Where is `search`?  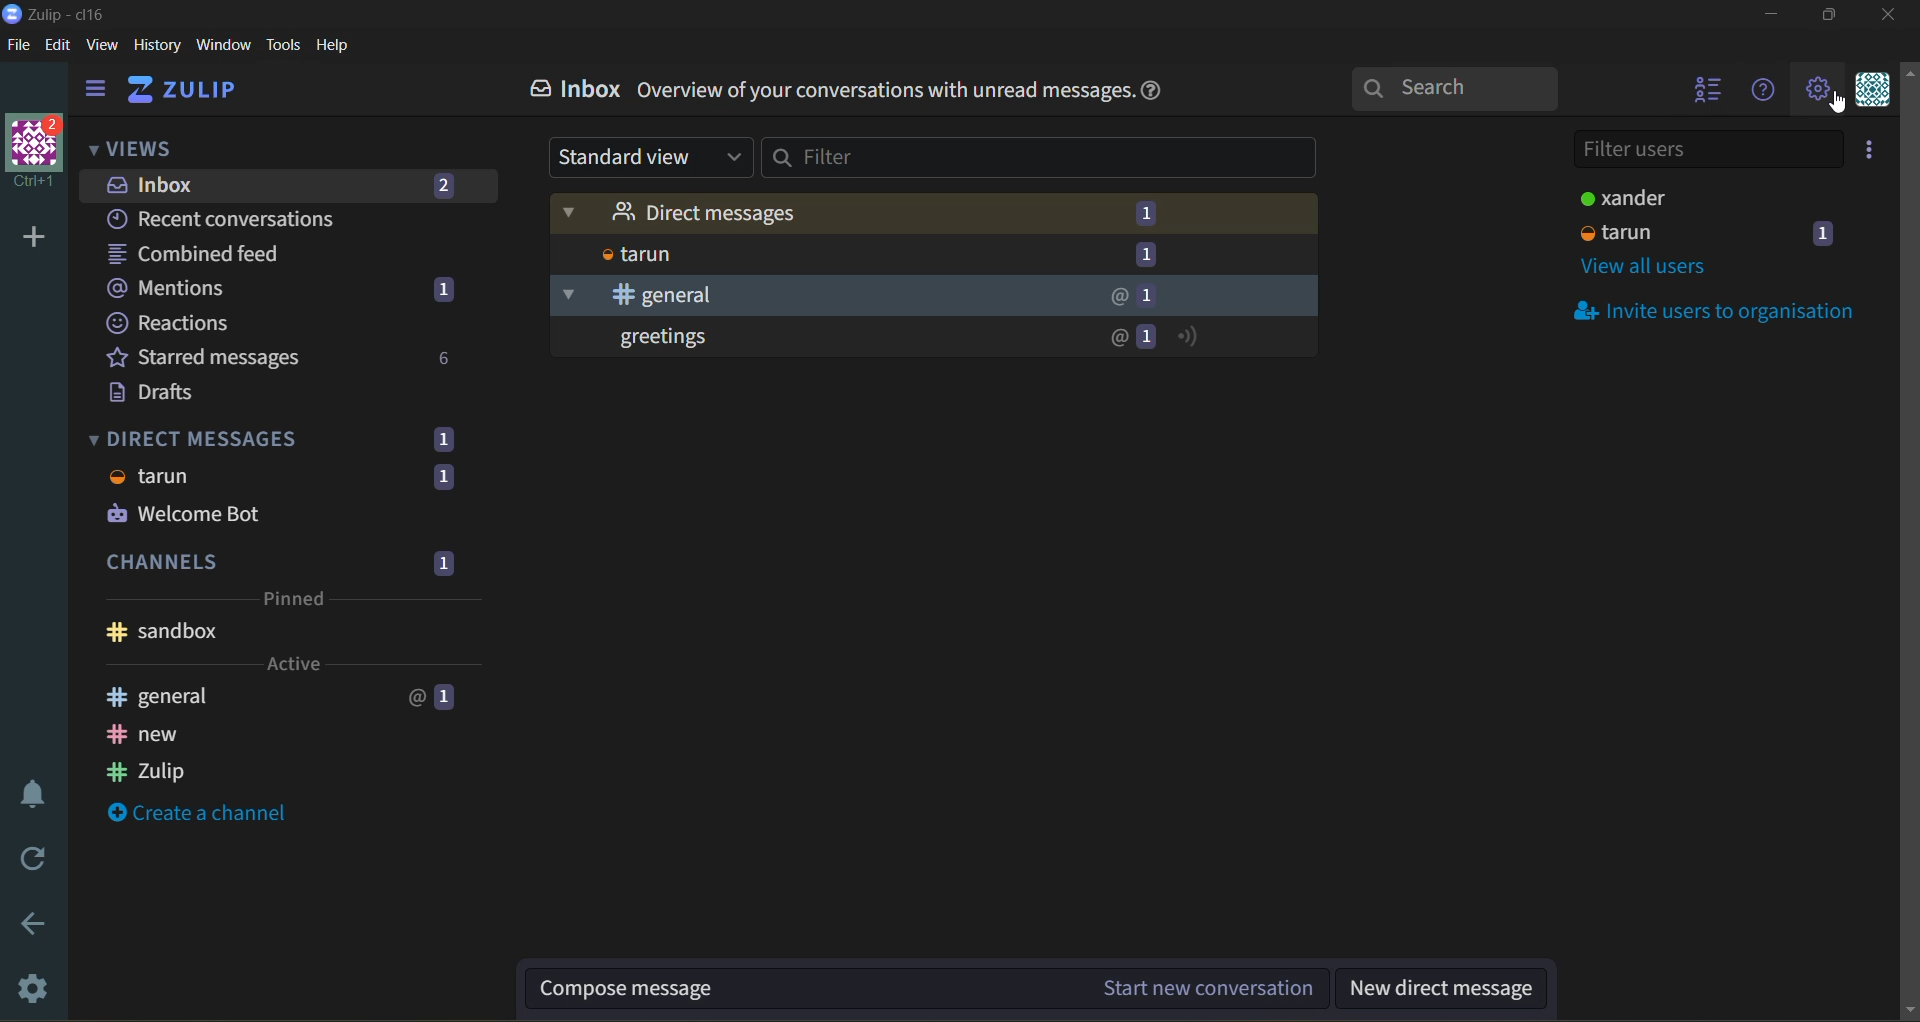
search is located at coordinates (1452, 89).